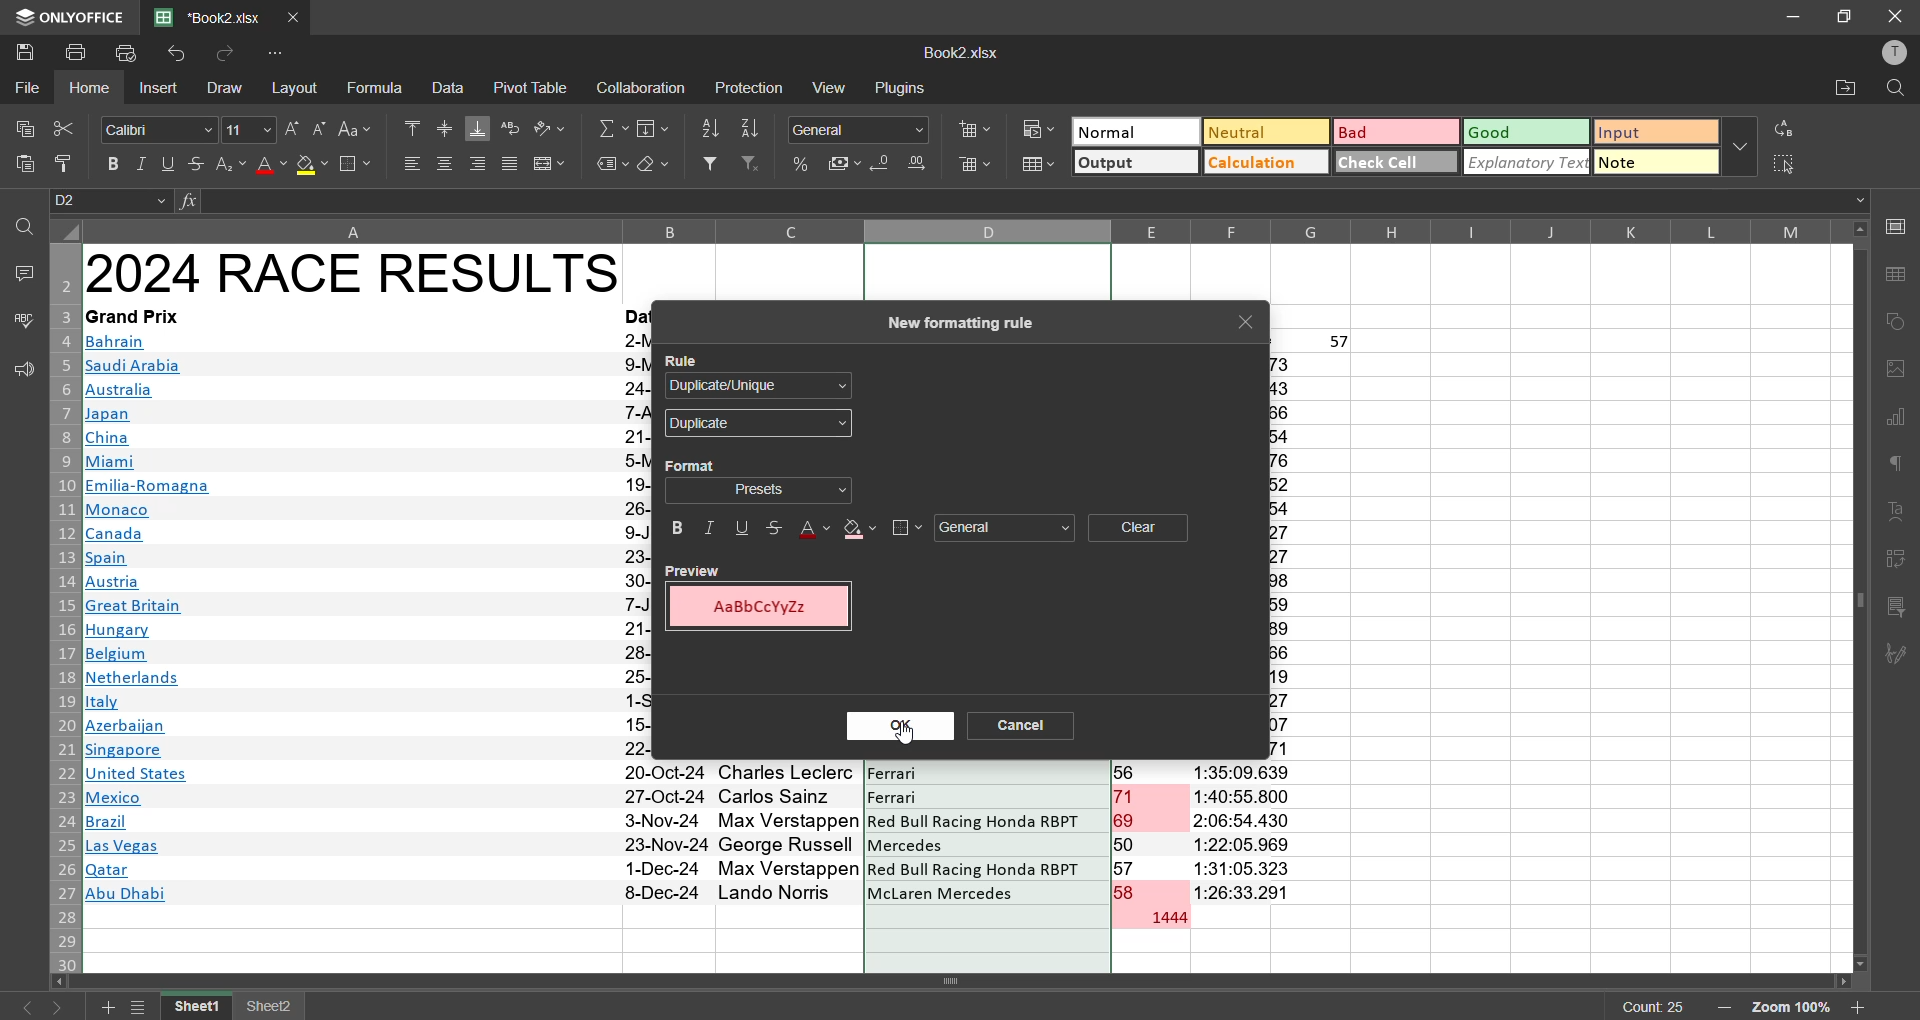 This screenshot has height=1020, width=1920. Describe the element at coordinates (973, 127) in the screenshot. I see `insert cells` at that location.